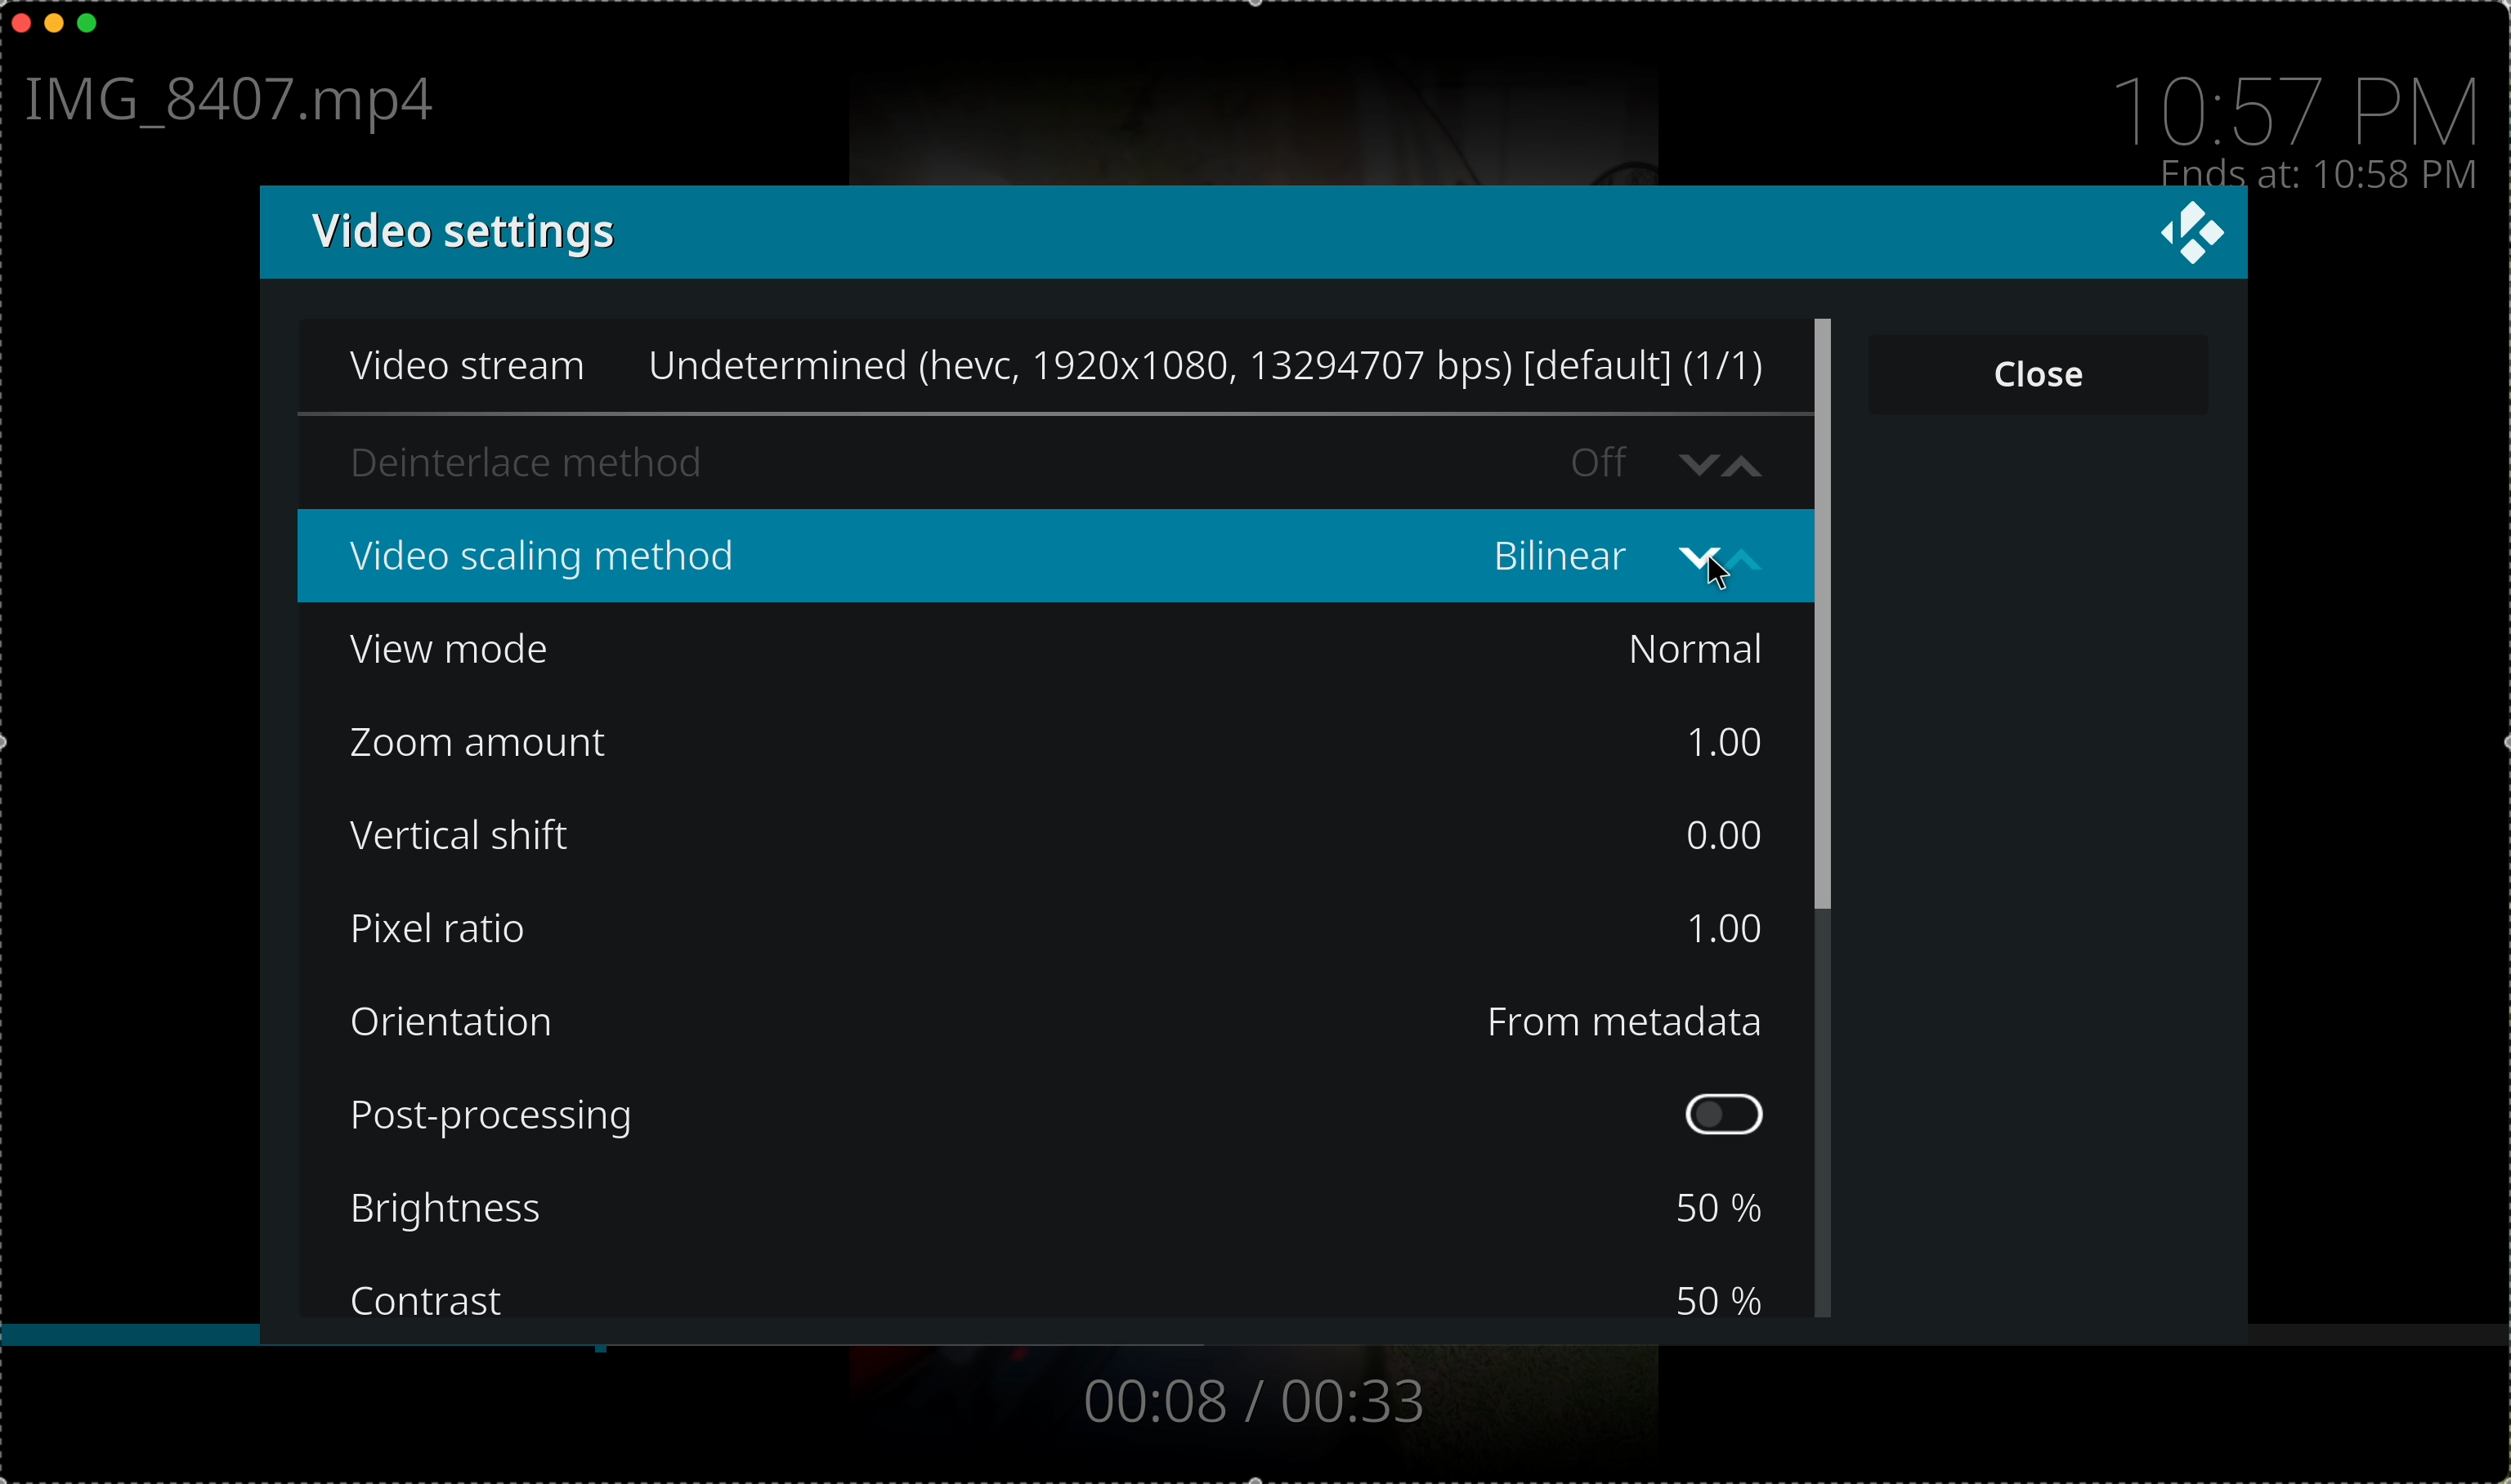 The height and width of the screenshot is (1484, 2511). I want to click on orientation from metadata, so click(1064, 1020).